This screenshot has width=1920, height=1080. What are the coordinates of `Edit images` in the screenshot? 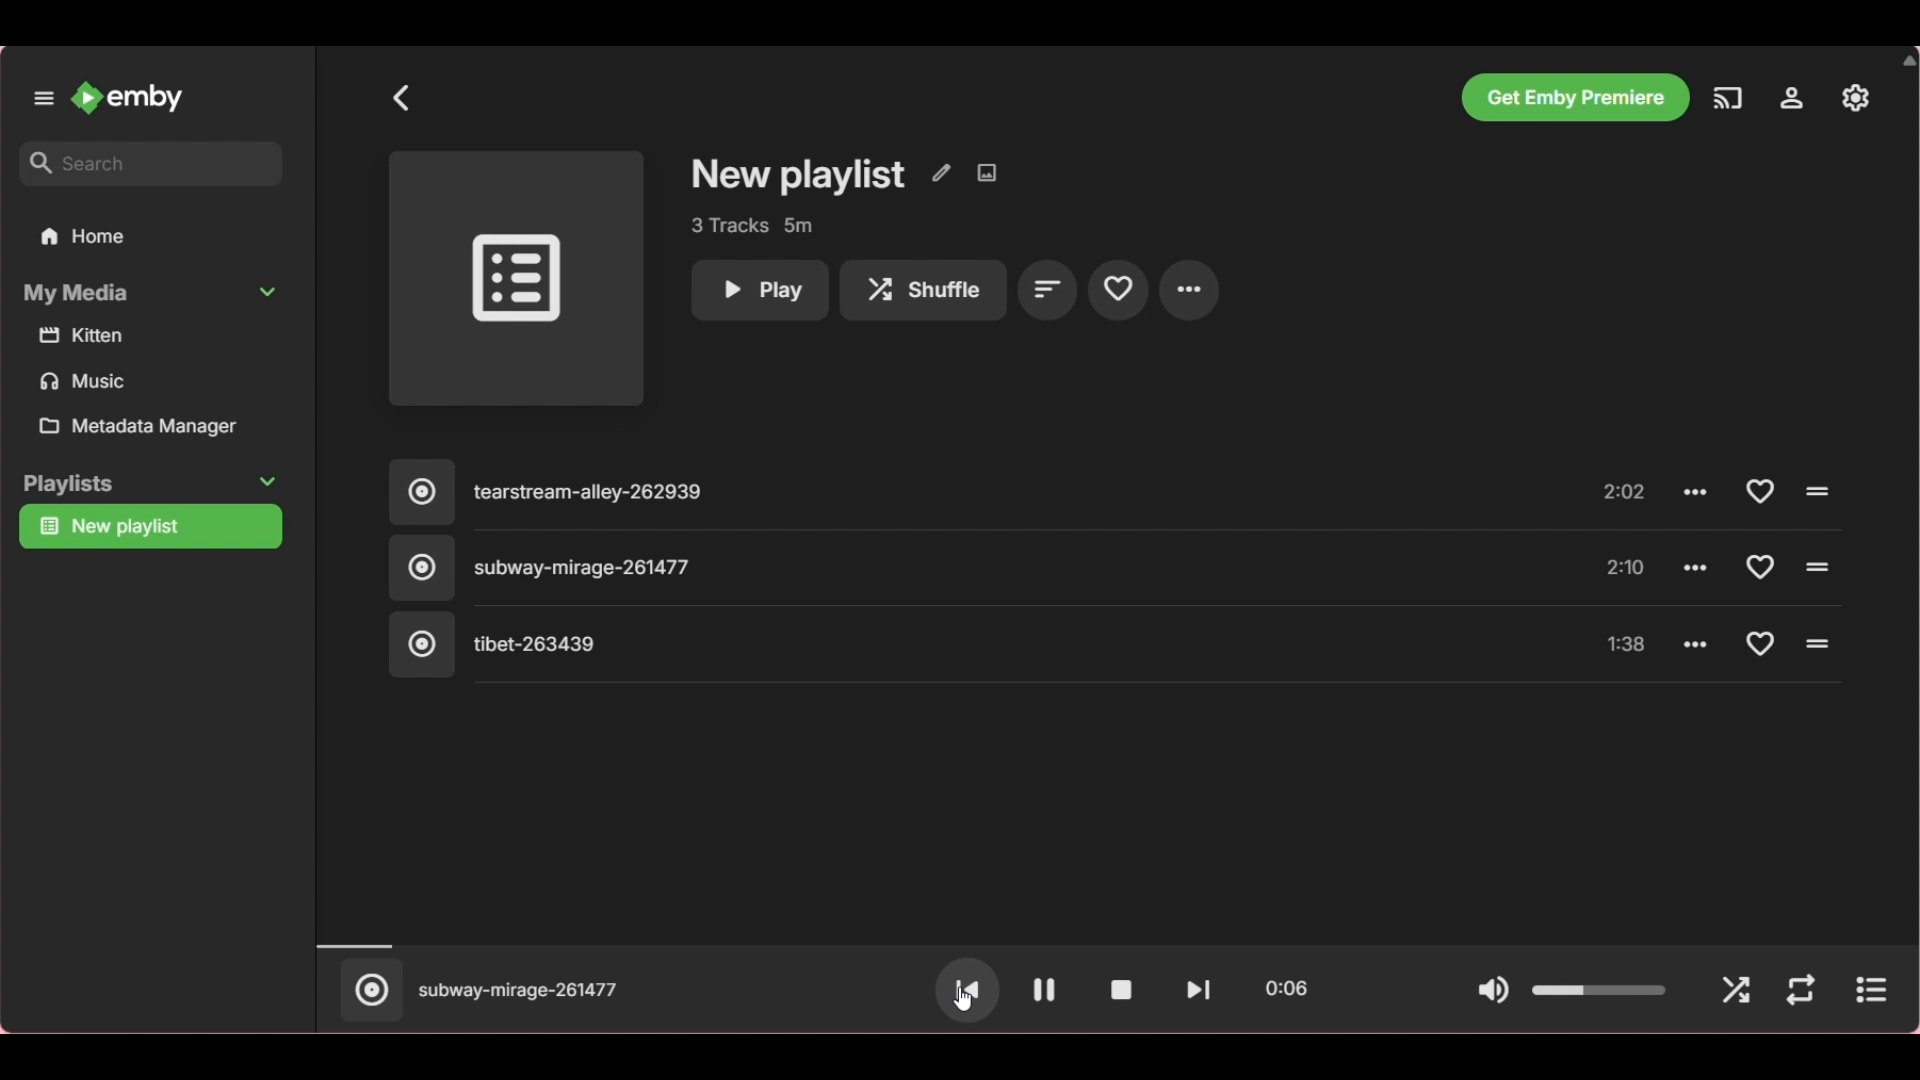 It's located at (986, 173).